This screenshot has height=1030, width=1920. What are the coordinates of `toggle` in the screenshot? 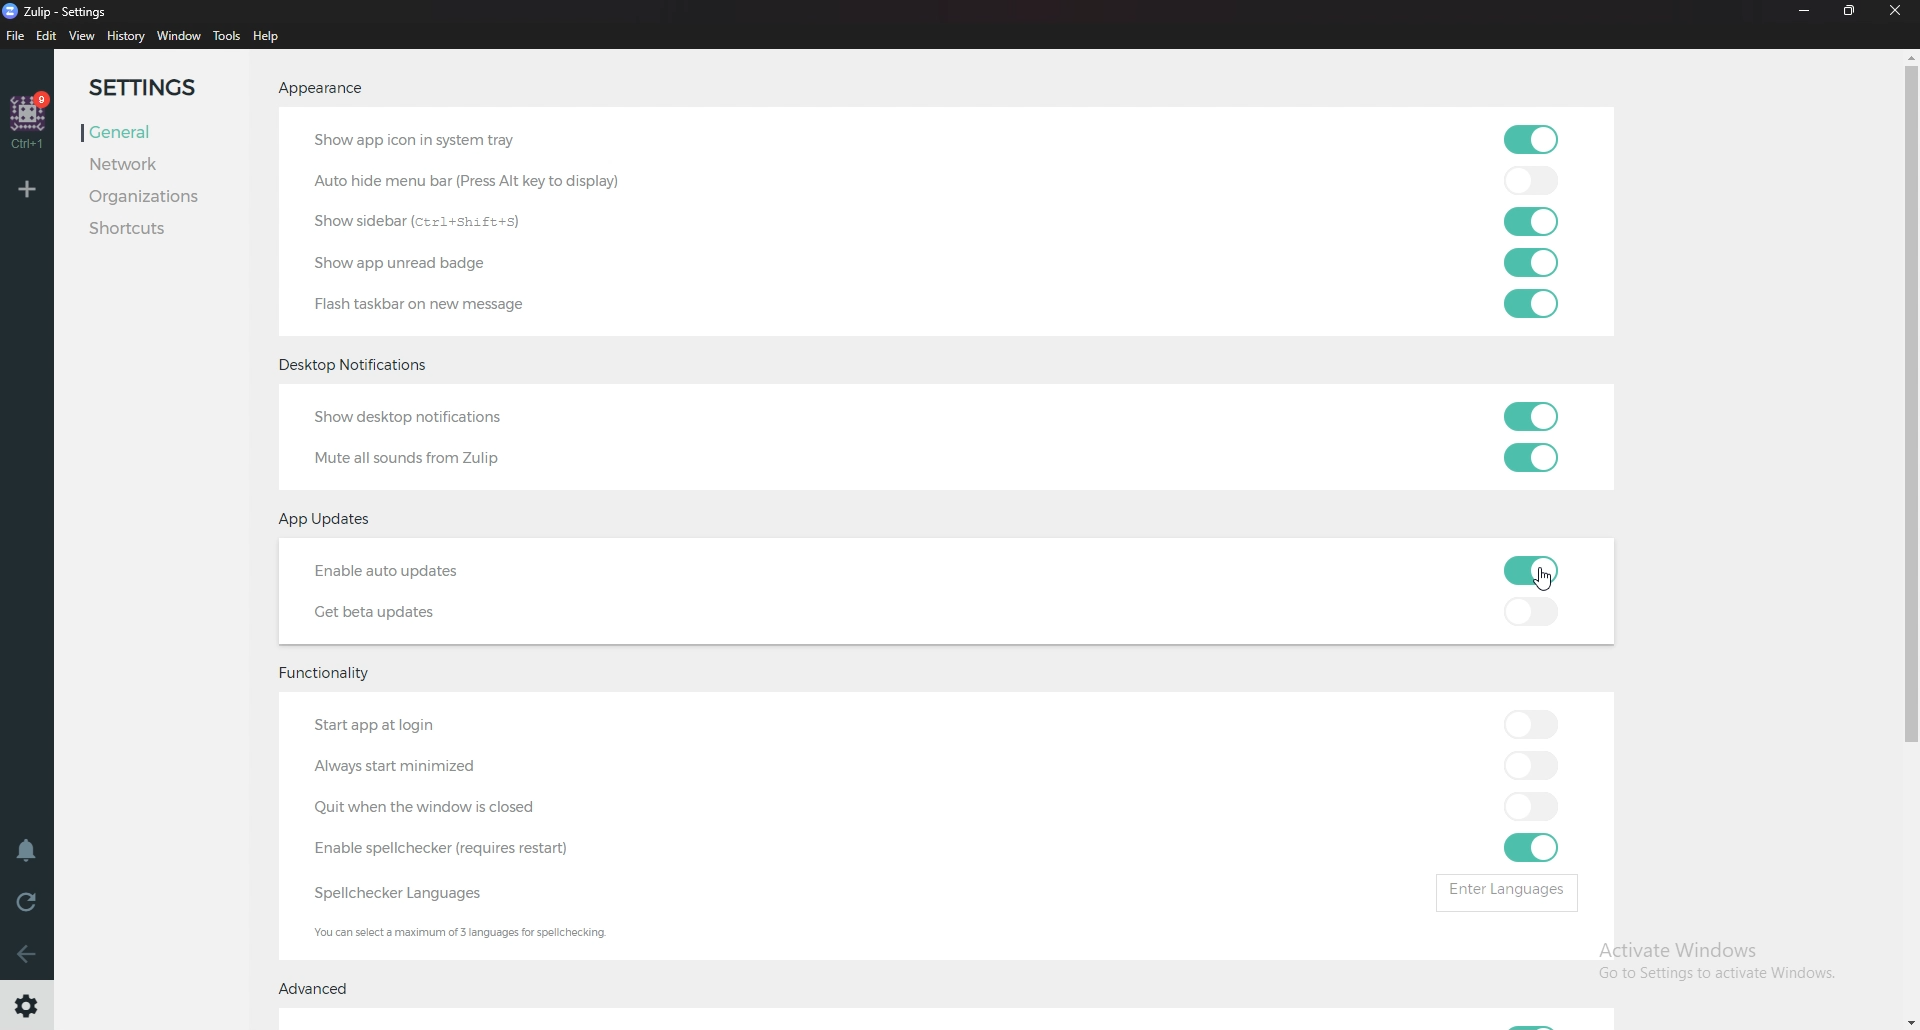 It's located at (1528, 803).